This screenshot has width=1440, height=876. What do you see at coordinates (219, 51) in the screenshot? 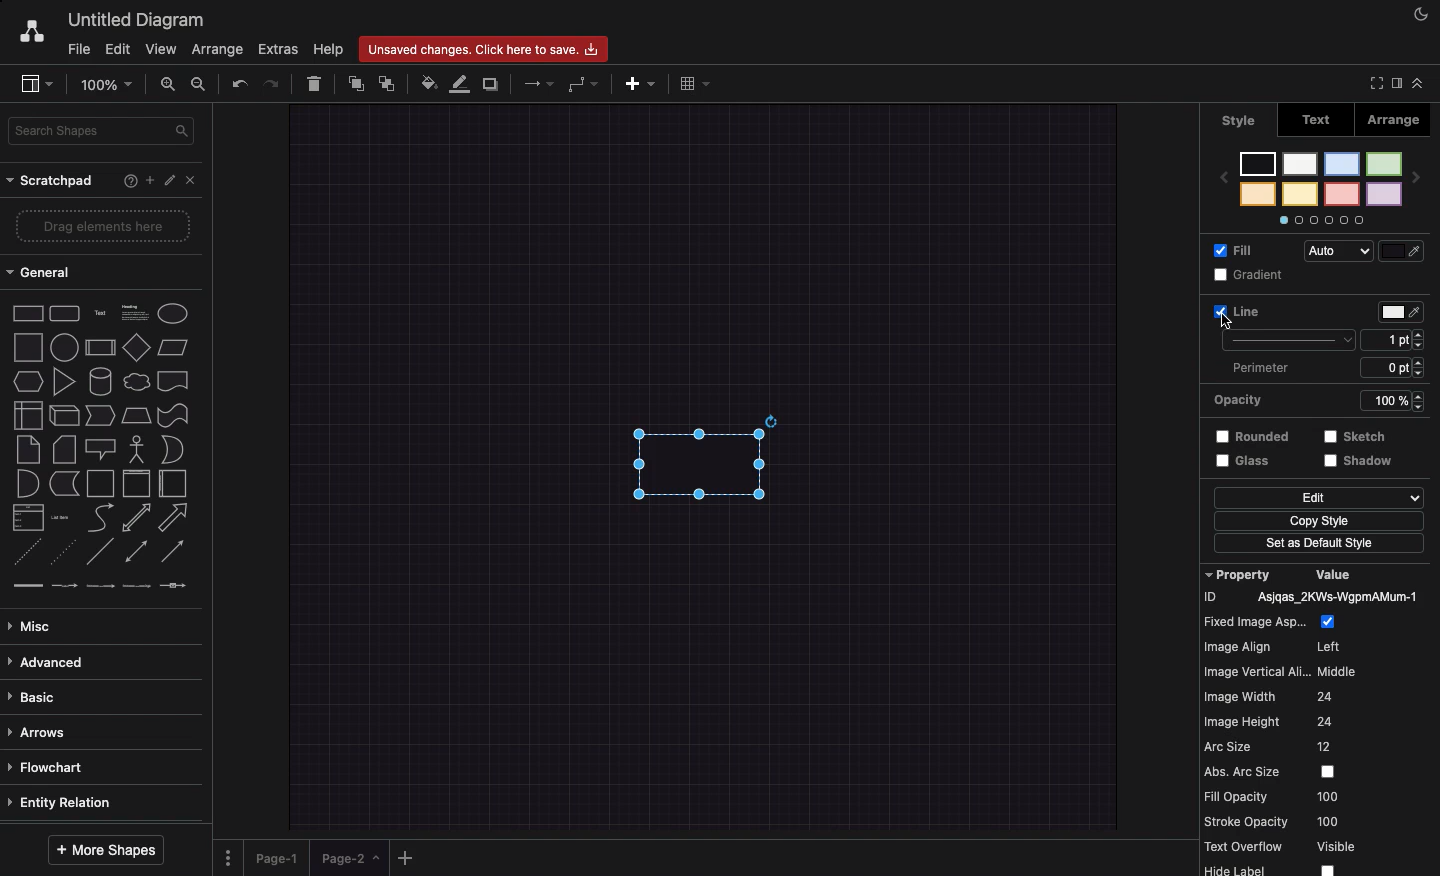
I see `Arrange` at bounding box center [219, 51].